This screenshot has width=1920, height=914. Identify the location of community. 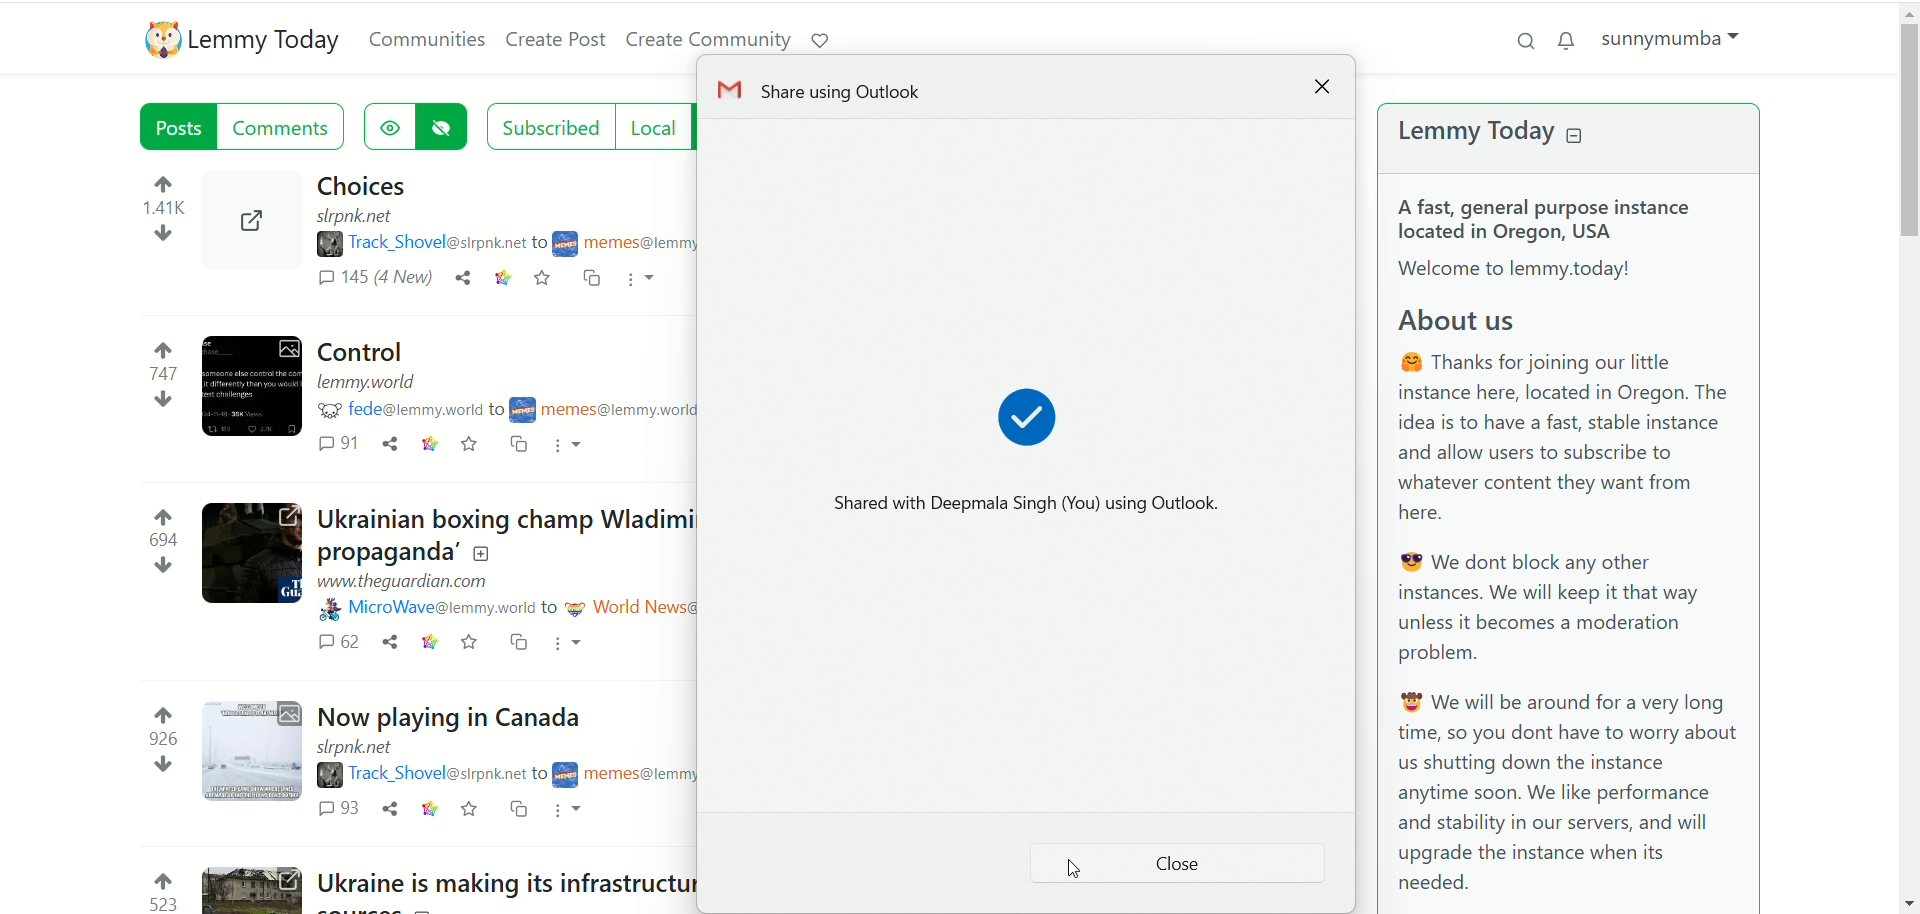
(635, 609).